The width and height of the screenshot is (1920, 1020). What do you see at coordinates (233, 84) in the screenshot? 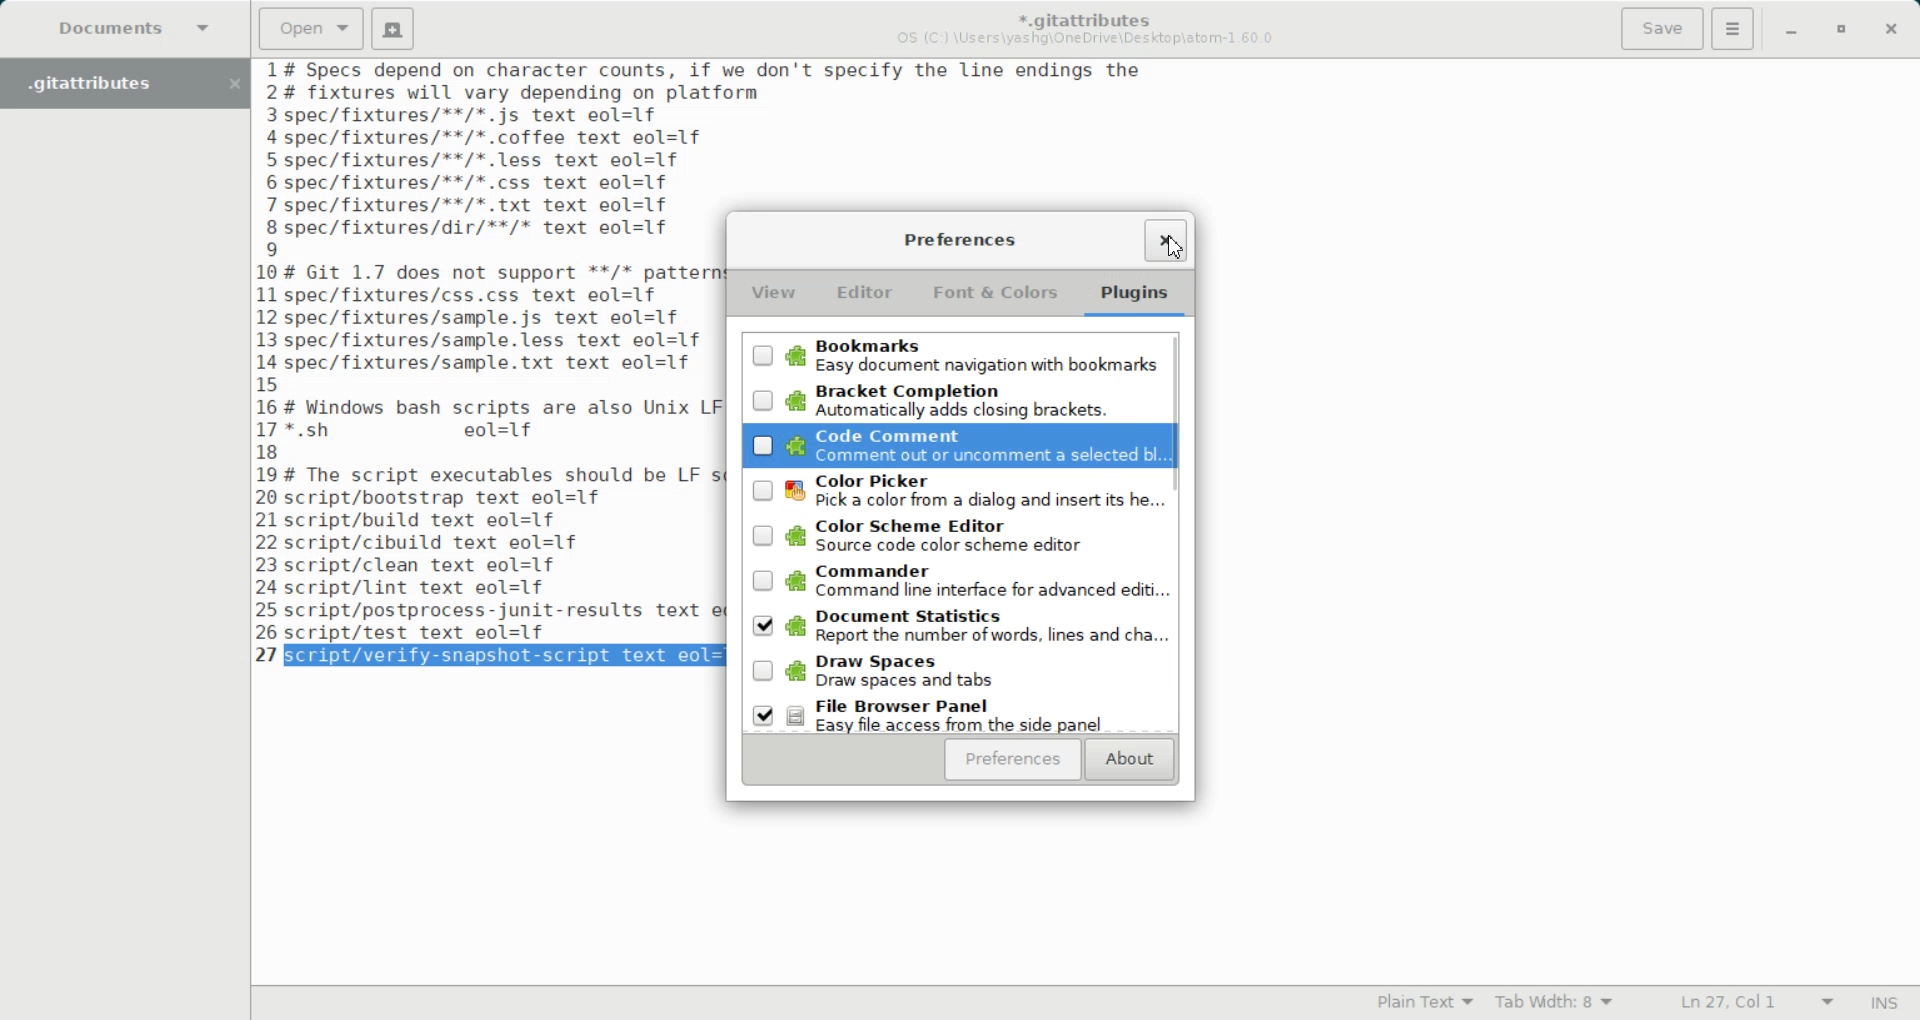
I see `Close Folder` at bounding box center [233, 84].